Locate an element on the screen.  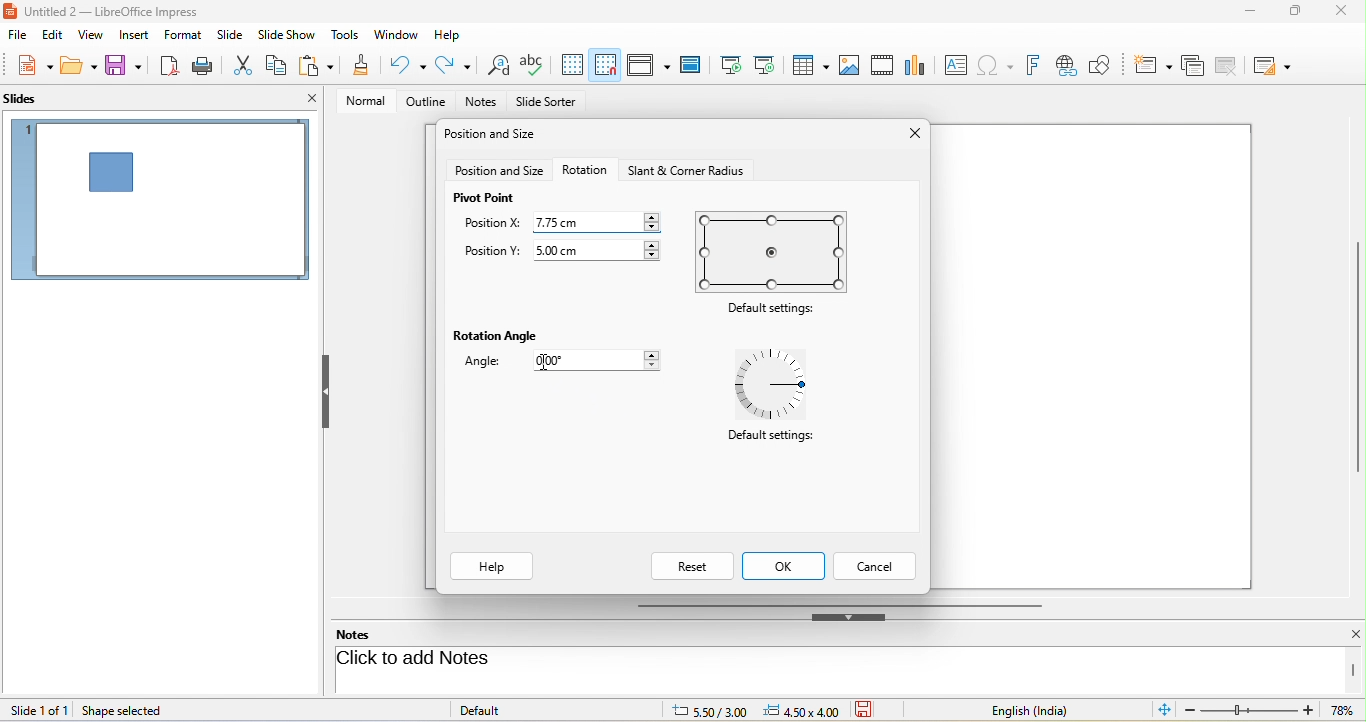
shaped selected is located at coordinates (130, 710).